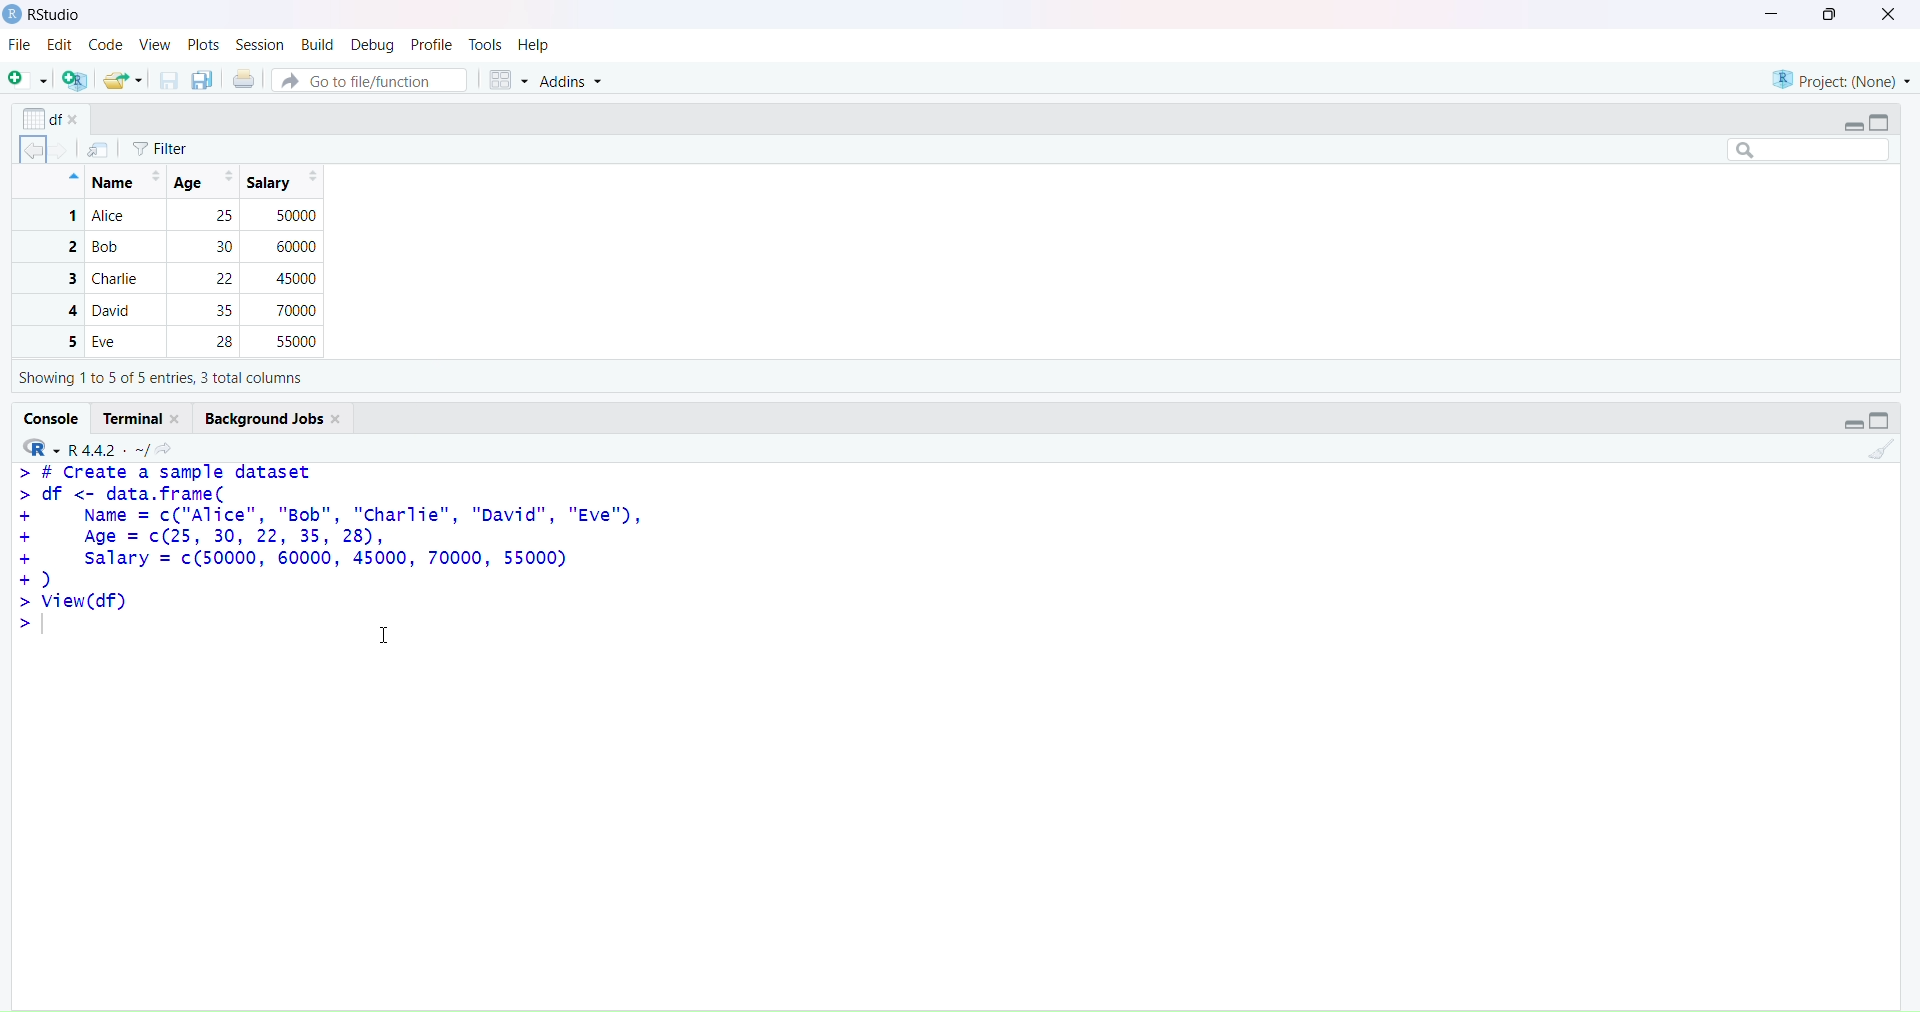 The height and width of the screenshot is (1012, 1920). I want to click on terminal, so click(143, 416).